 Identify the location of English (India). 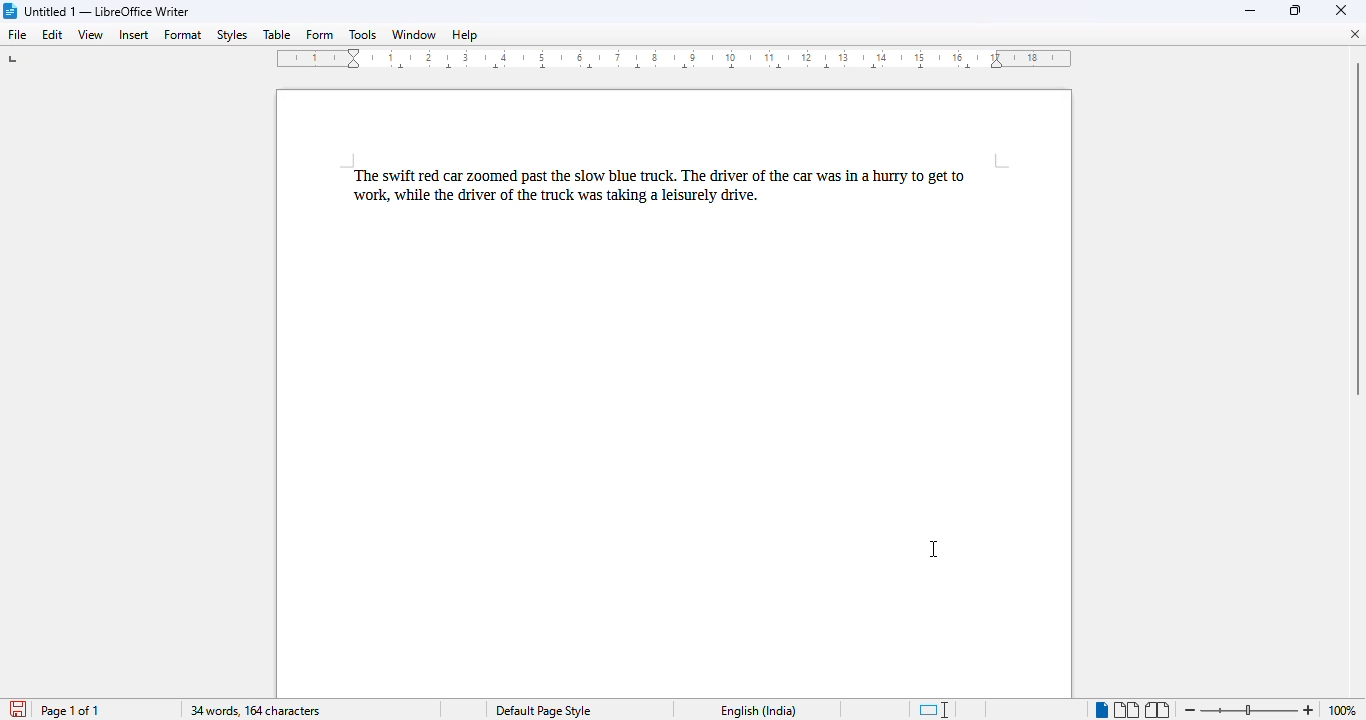
(757, 711).